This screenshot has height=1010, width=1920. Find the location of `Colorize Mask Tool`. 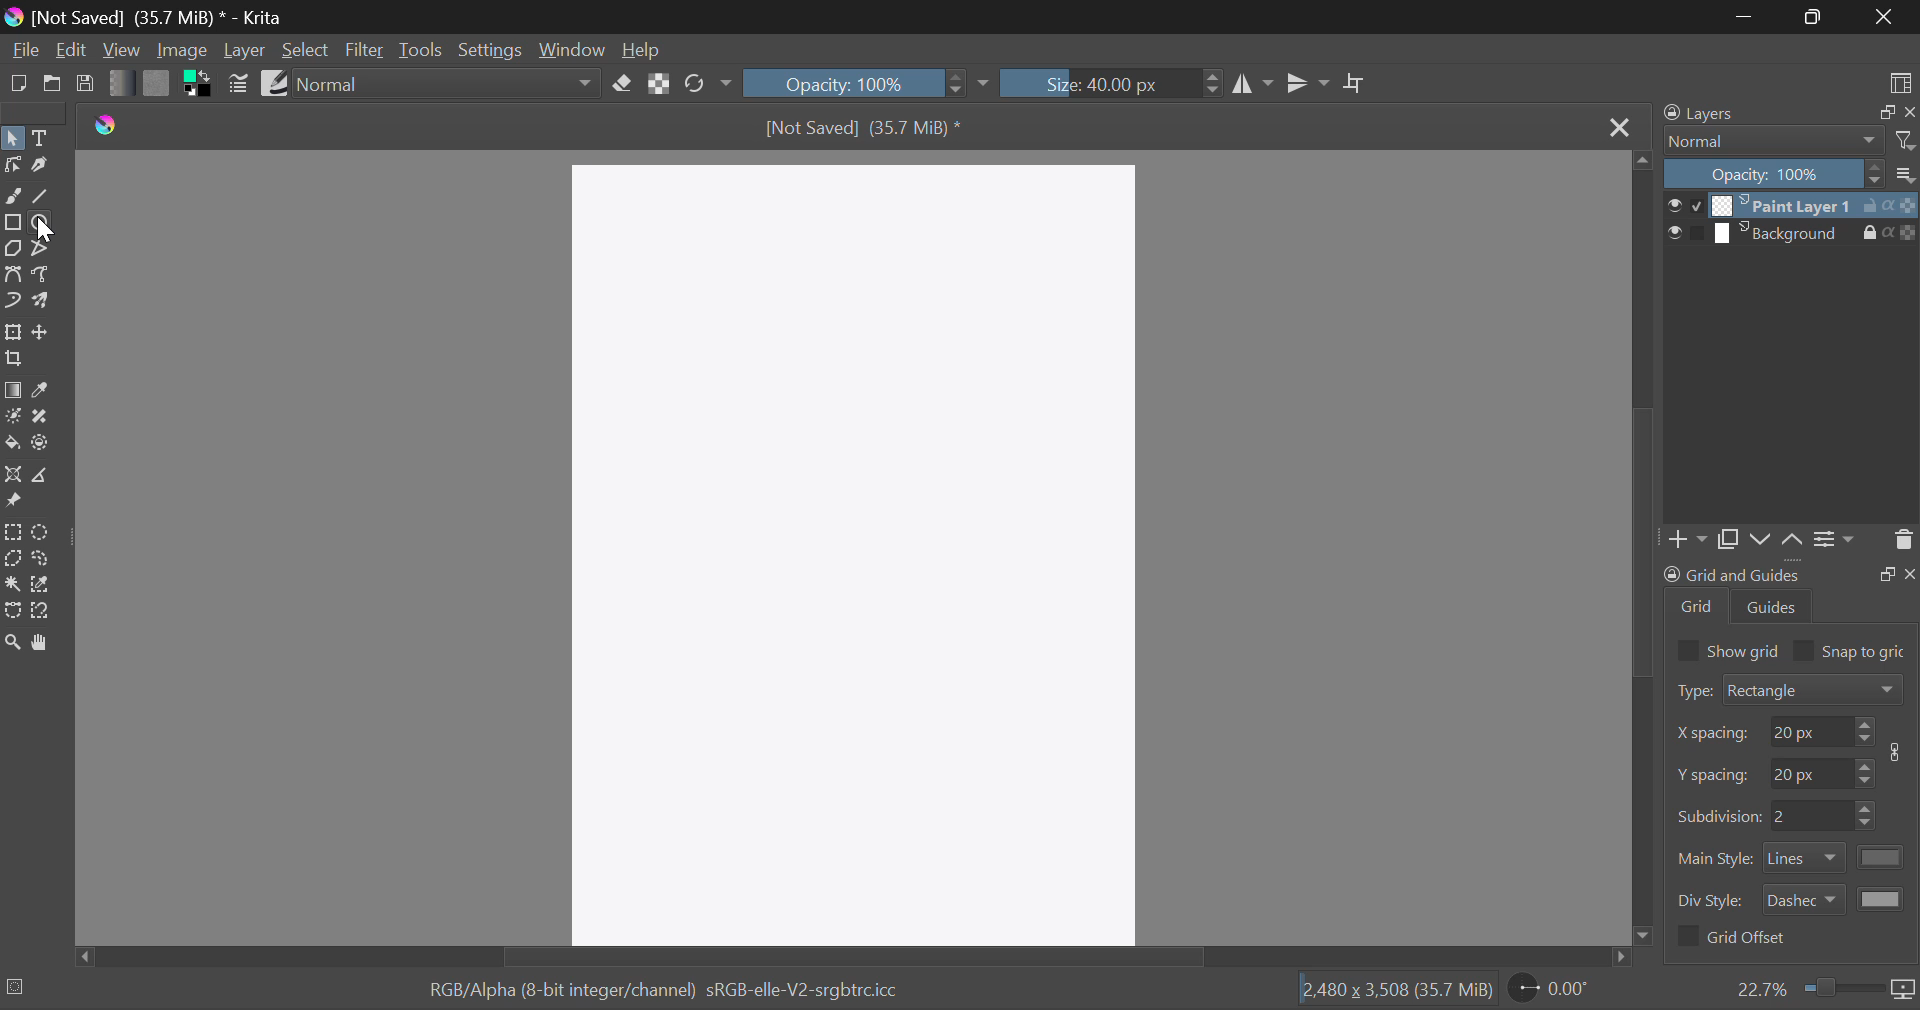

Colorize Mask Tool is located at coordinates (13, 417).